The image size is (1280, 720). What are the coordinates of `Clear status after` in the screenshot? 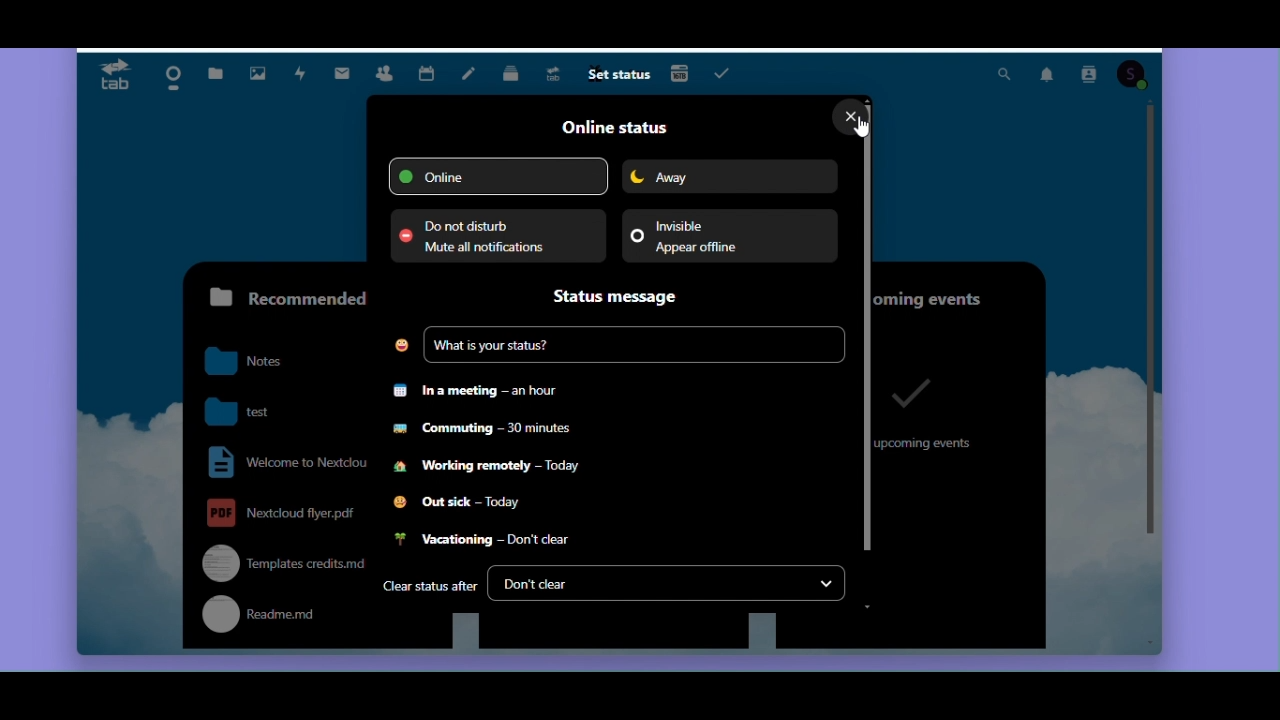 It's located at (429, 588).